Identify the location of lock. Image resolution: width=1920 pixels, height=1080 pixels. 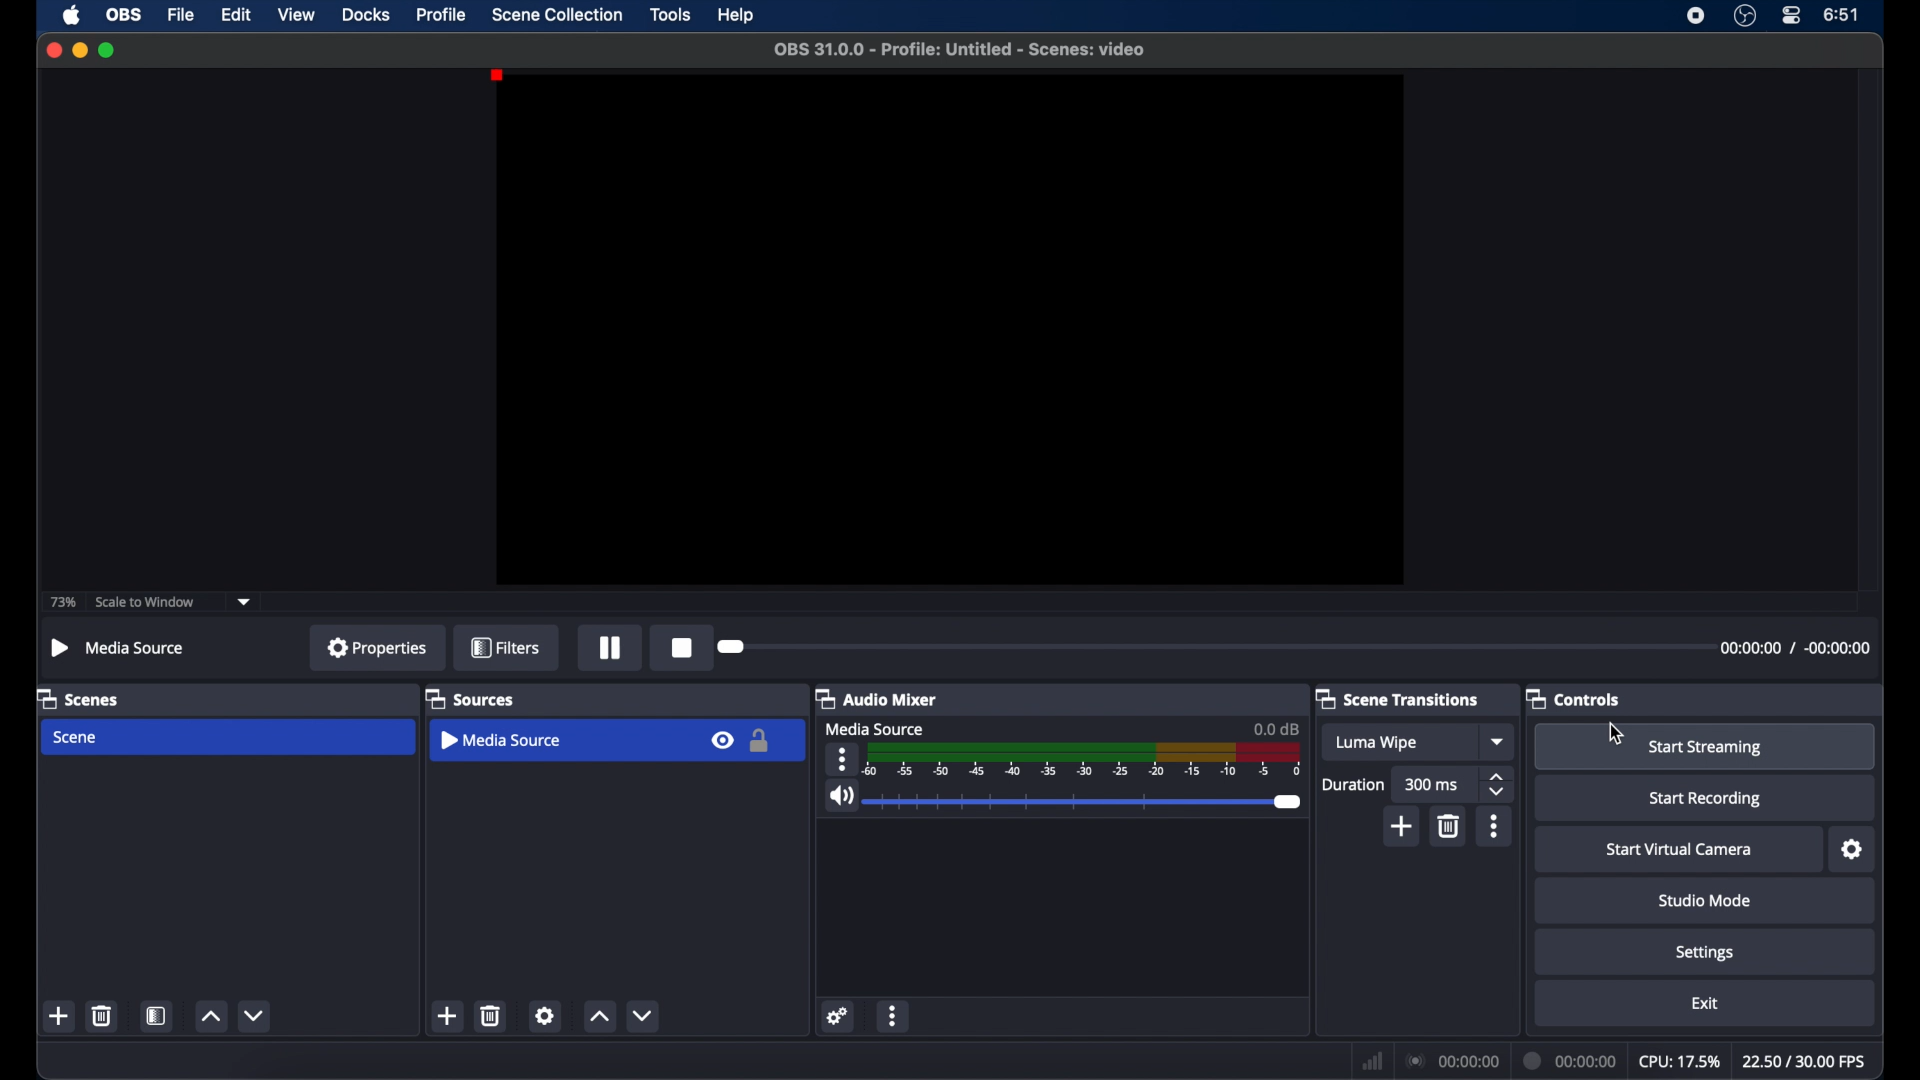
(761, 741).